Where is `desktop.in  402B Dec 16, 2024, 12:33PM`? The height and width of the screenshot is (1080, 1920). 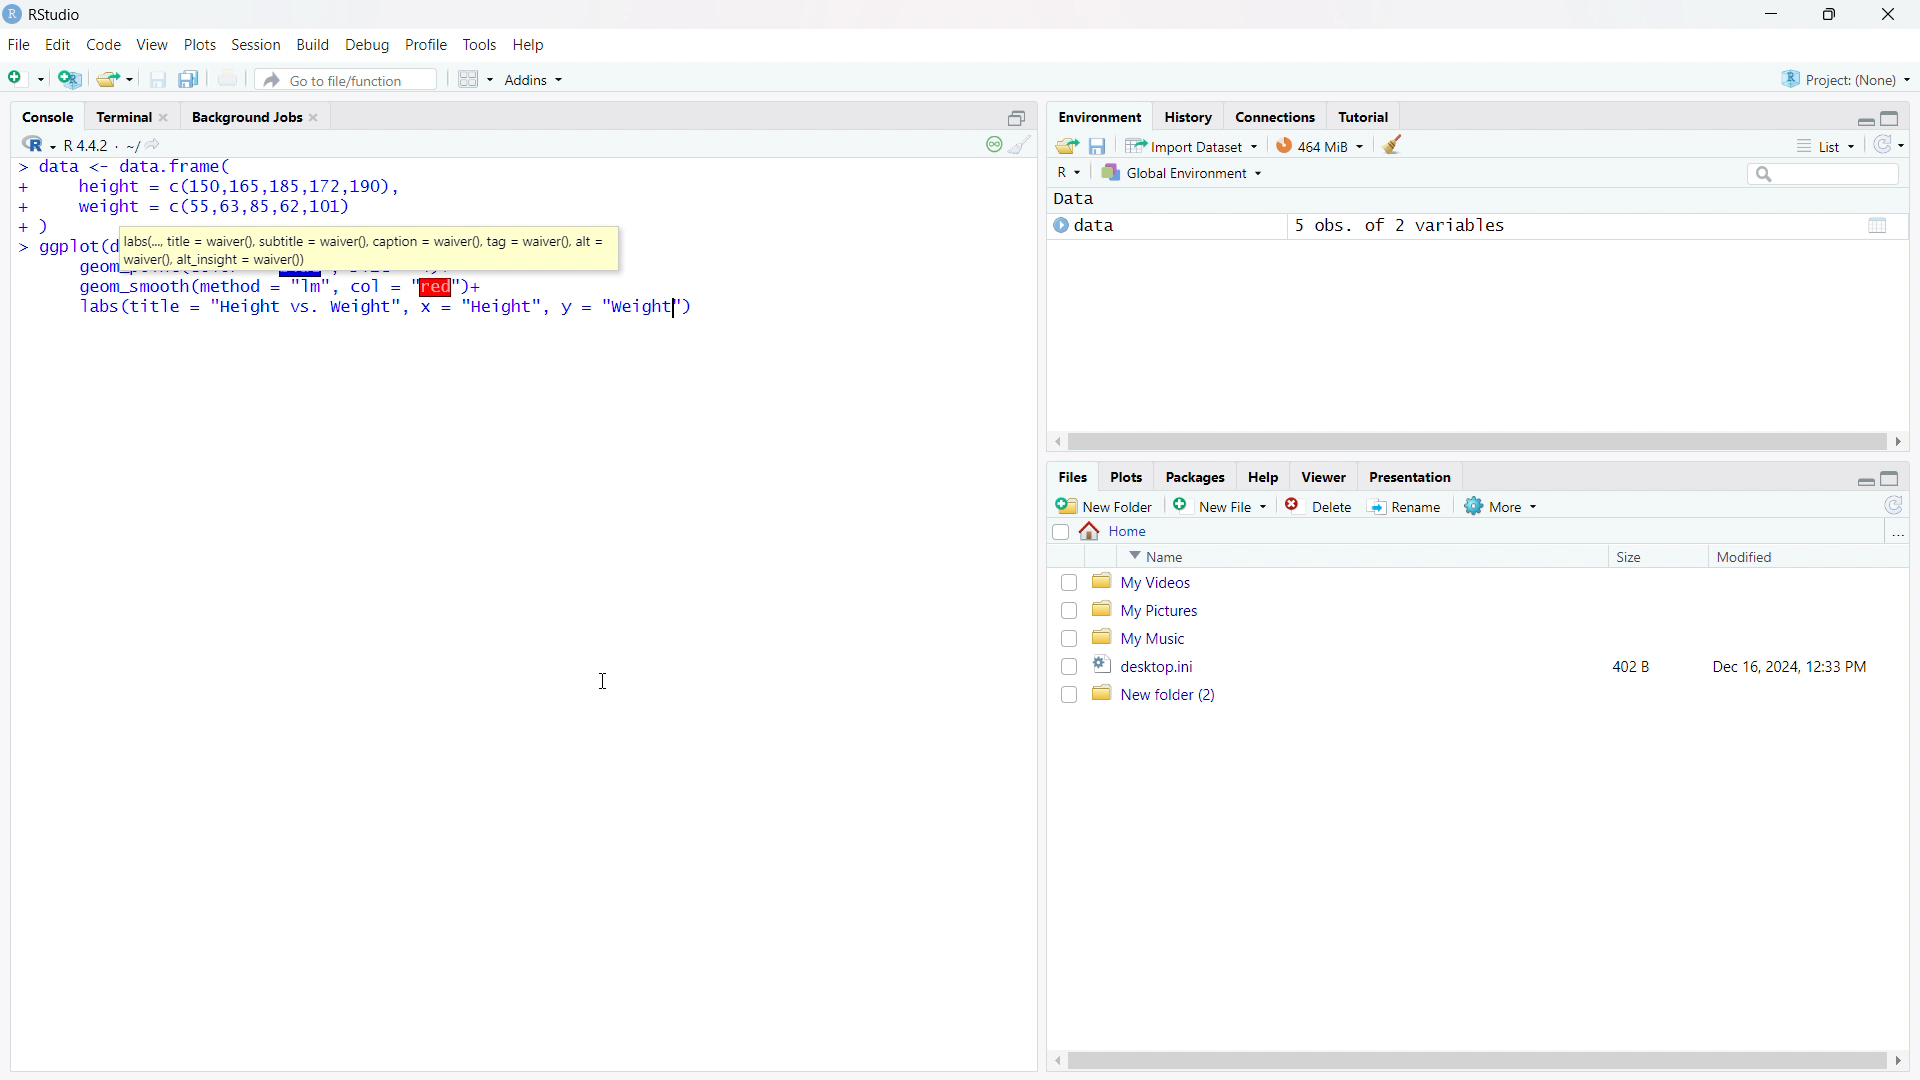 desktop.in  402B Dec 16, 2024, 12:33PM is located at coordinates (1492, 665).